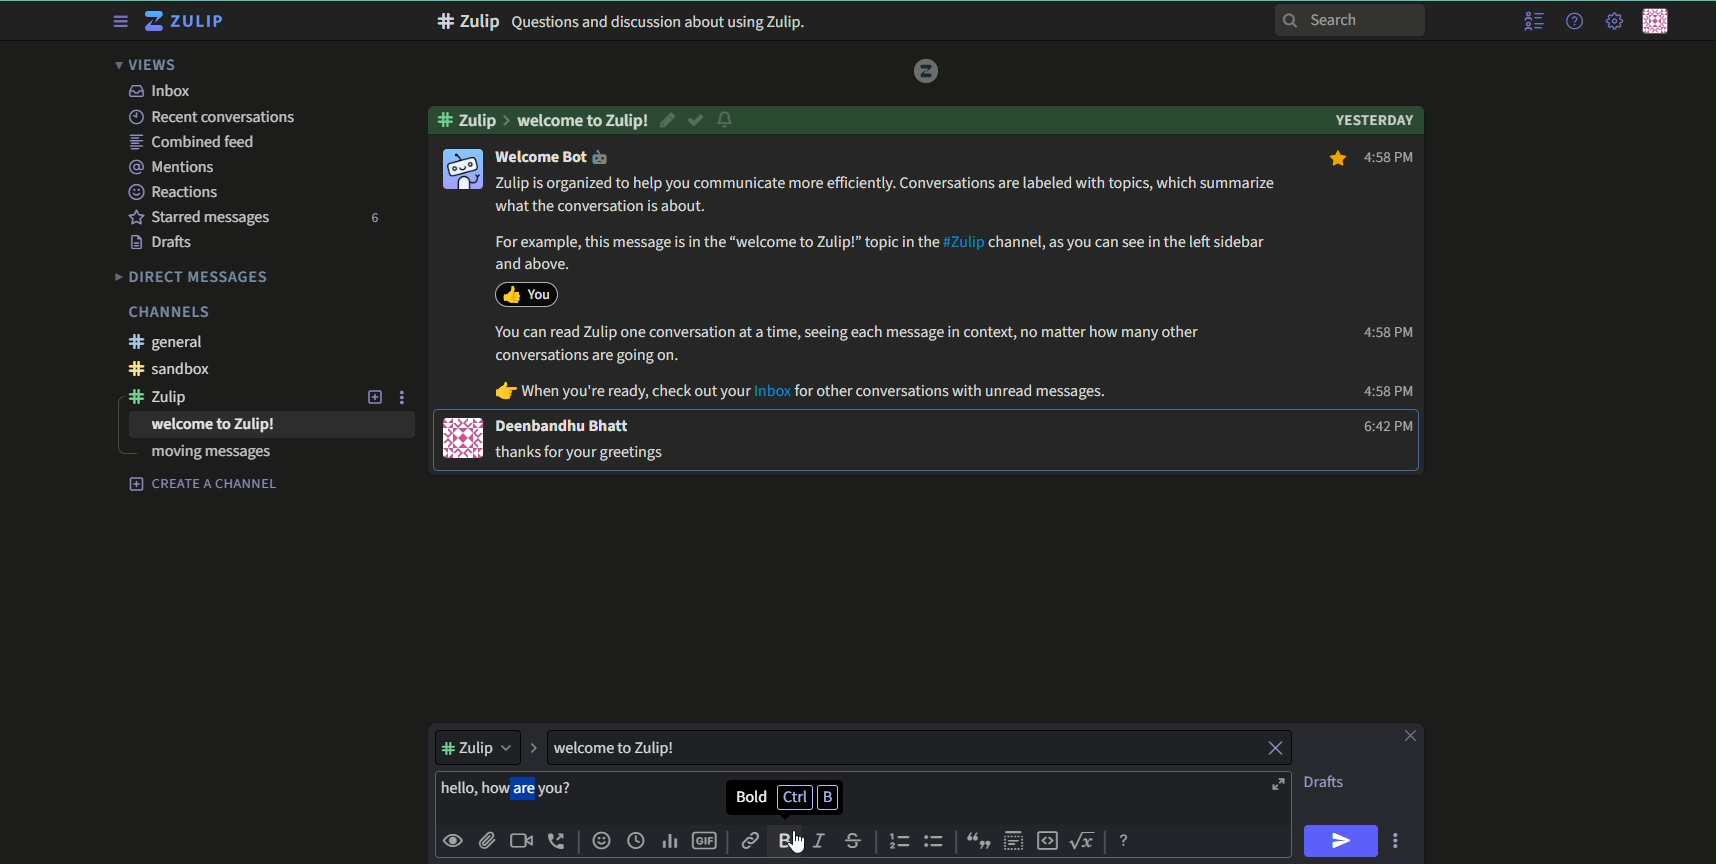 The image size is (1716, 864). I want to click on bold, so click(789, 842).